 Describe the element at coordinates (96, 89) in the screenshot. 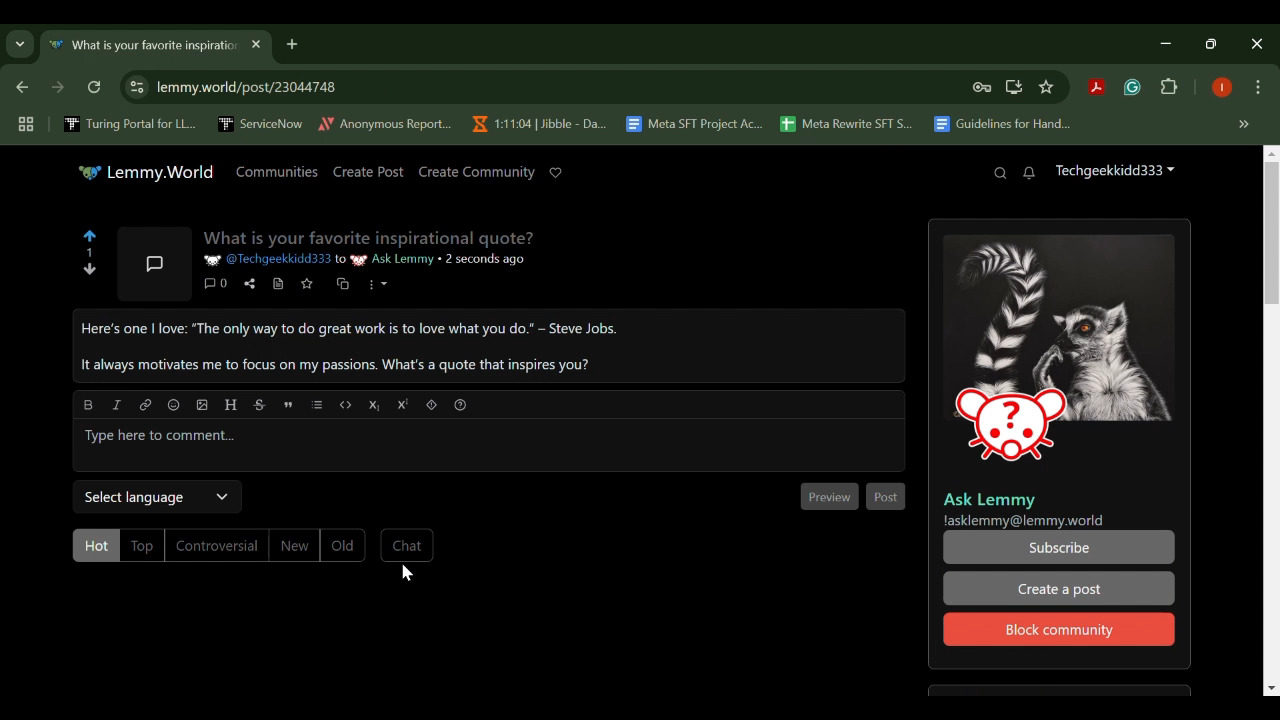

I see `Refresh Webpage` at that location.